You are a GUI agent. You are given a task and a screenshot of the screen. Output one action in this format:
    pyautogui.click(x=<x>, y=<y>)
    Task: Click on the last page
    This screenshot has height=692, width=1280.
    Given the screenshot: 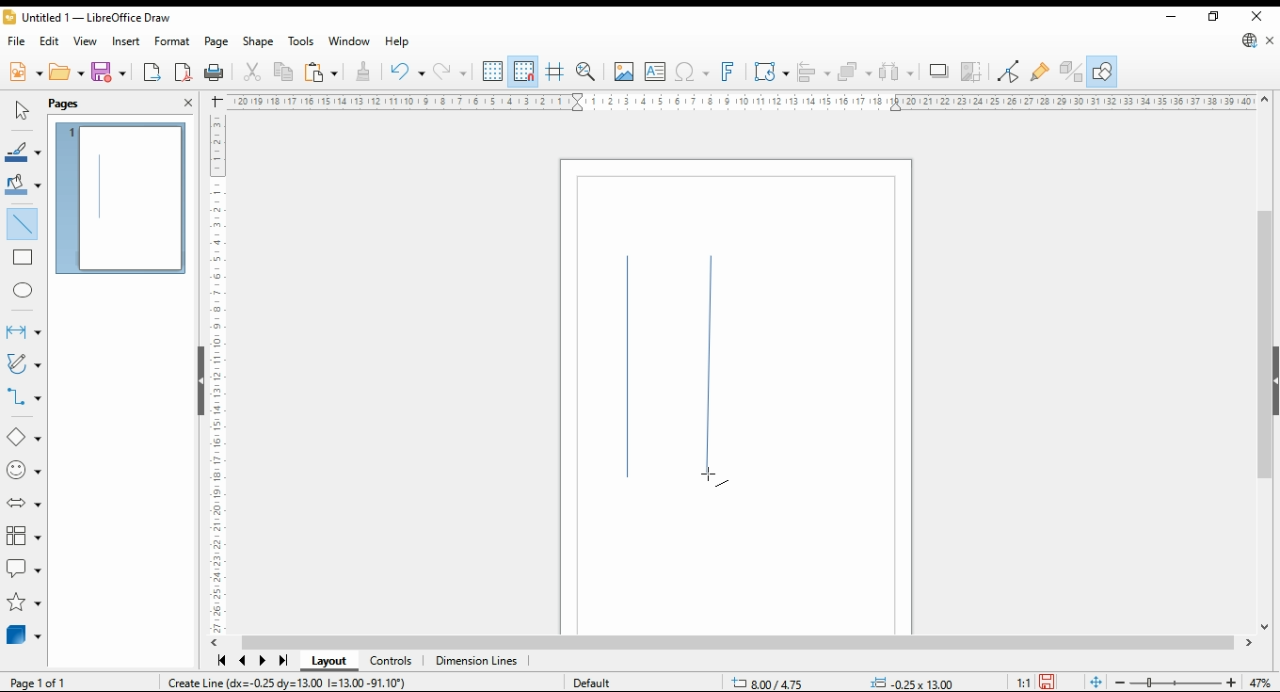 What is the action you would take?
    pyautogui.click(x=282, y=661)
    